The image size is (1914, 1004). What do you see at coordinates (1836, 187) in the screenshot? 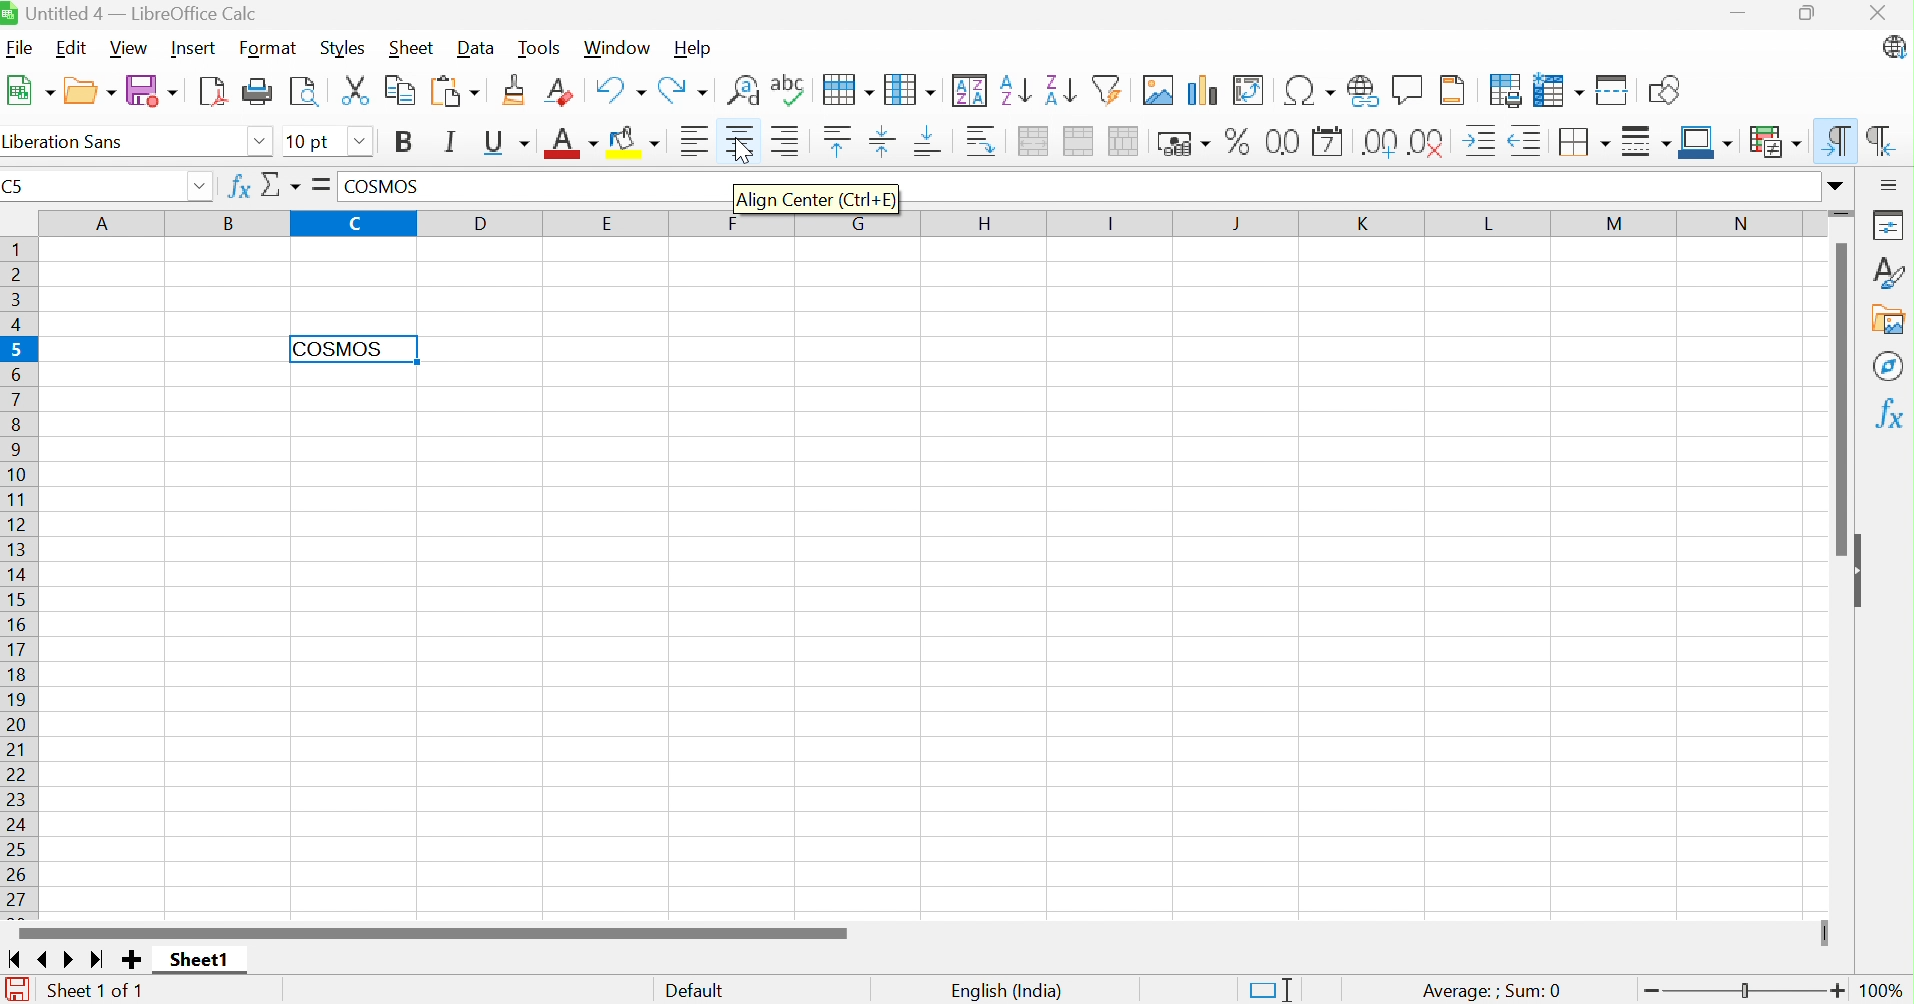
I see `Drop Down` at bounding box center [1836, 187].